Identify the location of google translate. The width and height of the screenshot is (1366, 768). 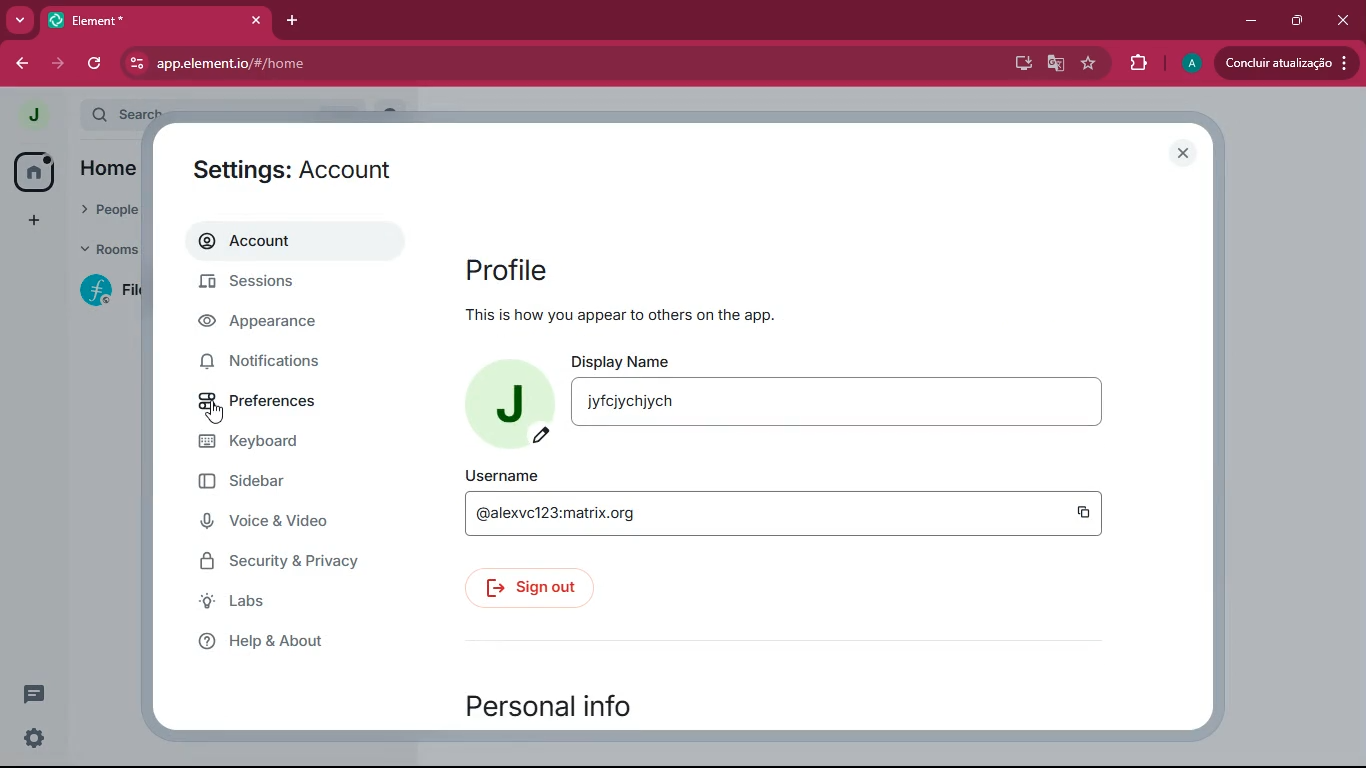
(1060, 63).